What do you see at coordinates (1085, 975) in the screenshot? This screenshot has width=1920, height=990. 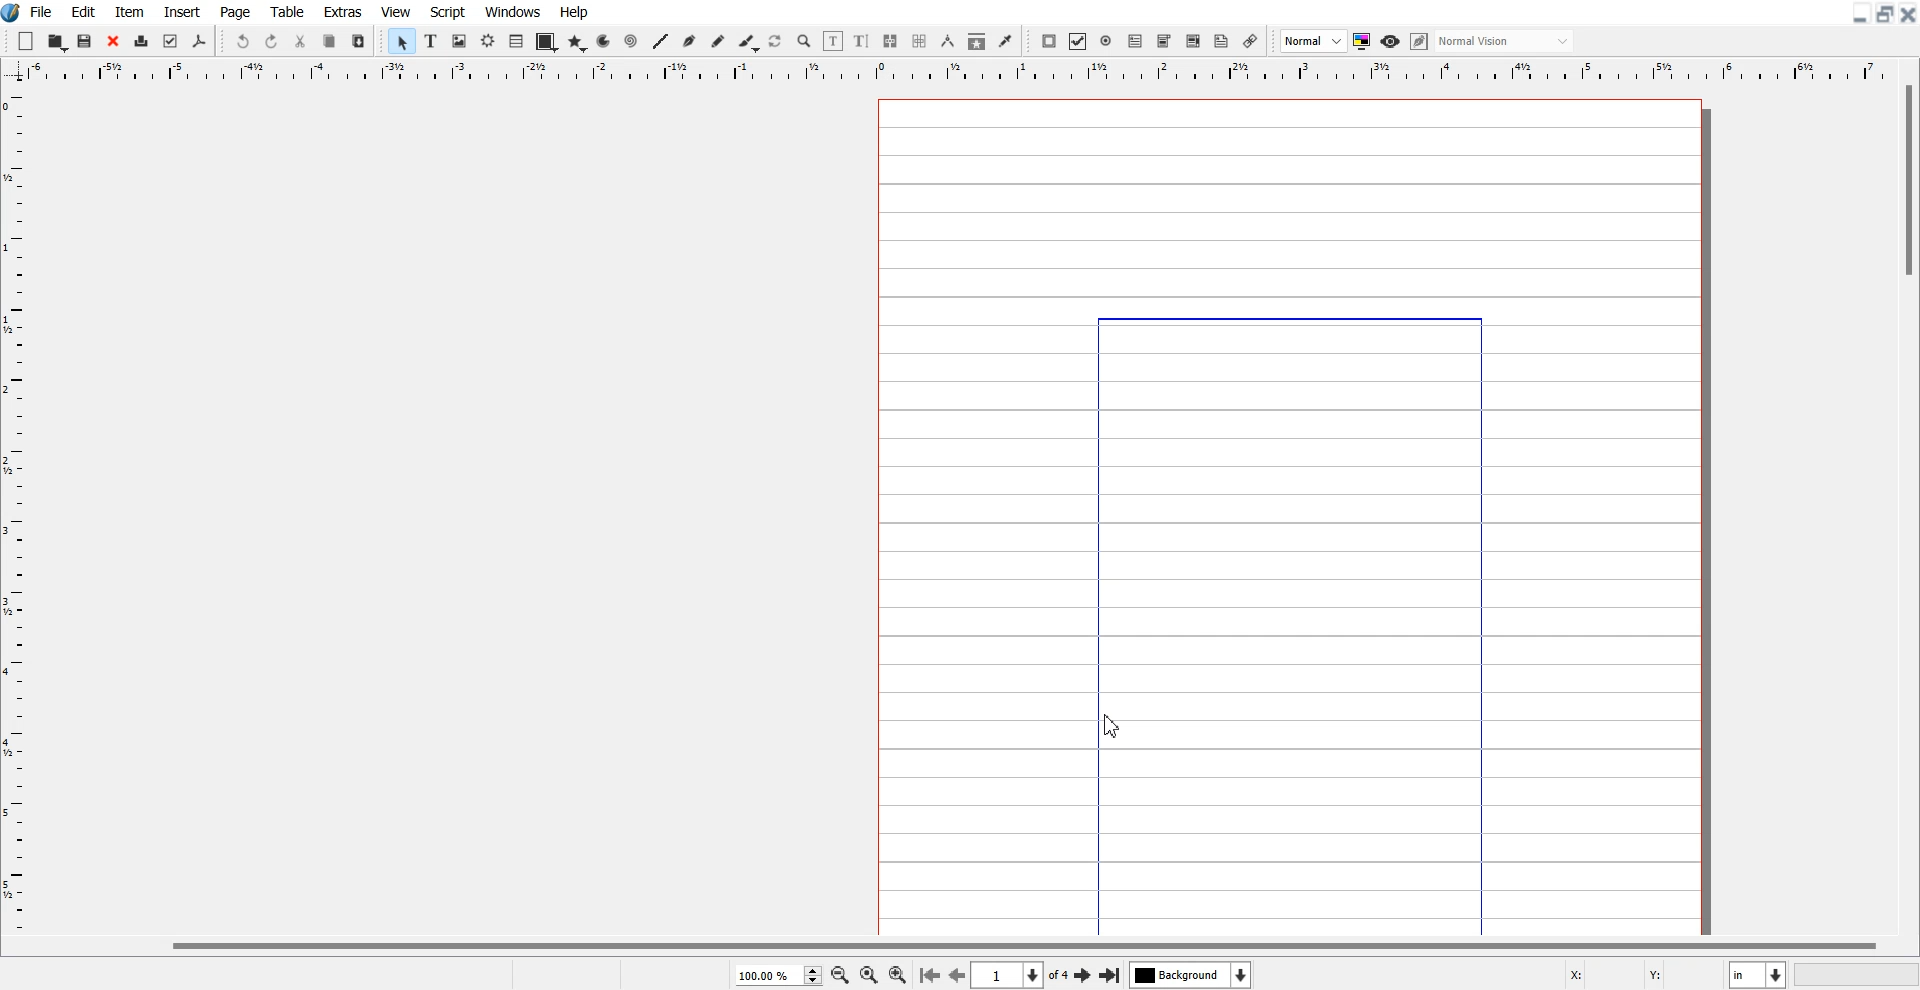 I see `Go to the First page` at bounding box center [1085, 975].